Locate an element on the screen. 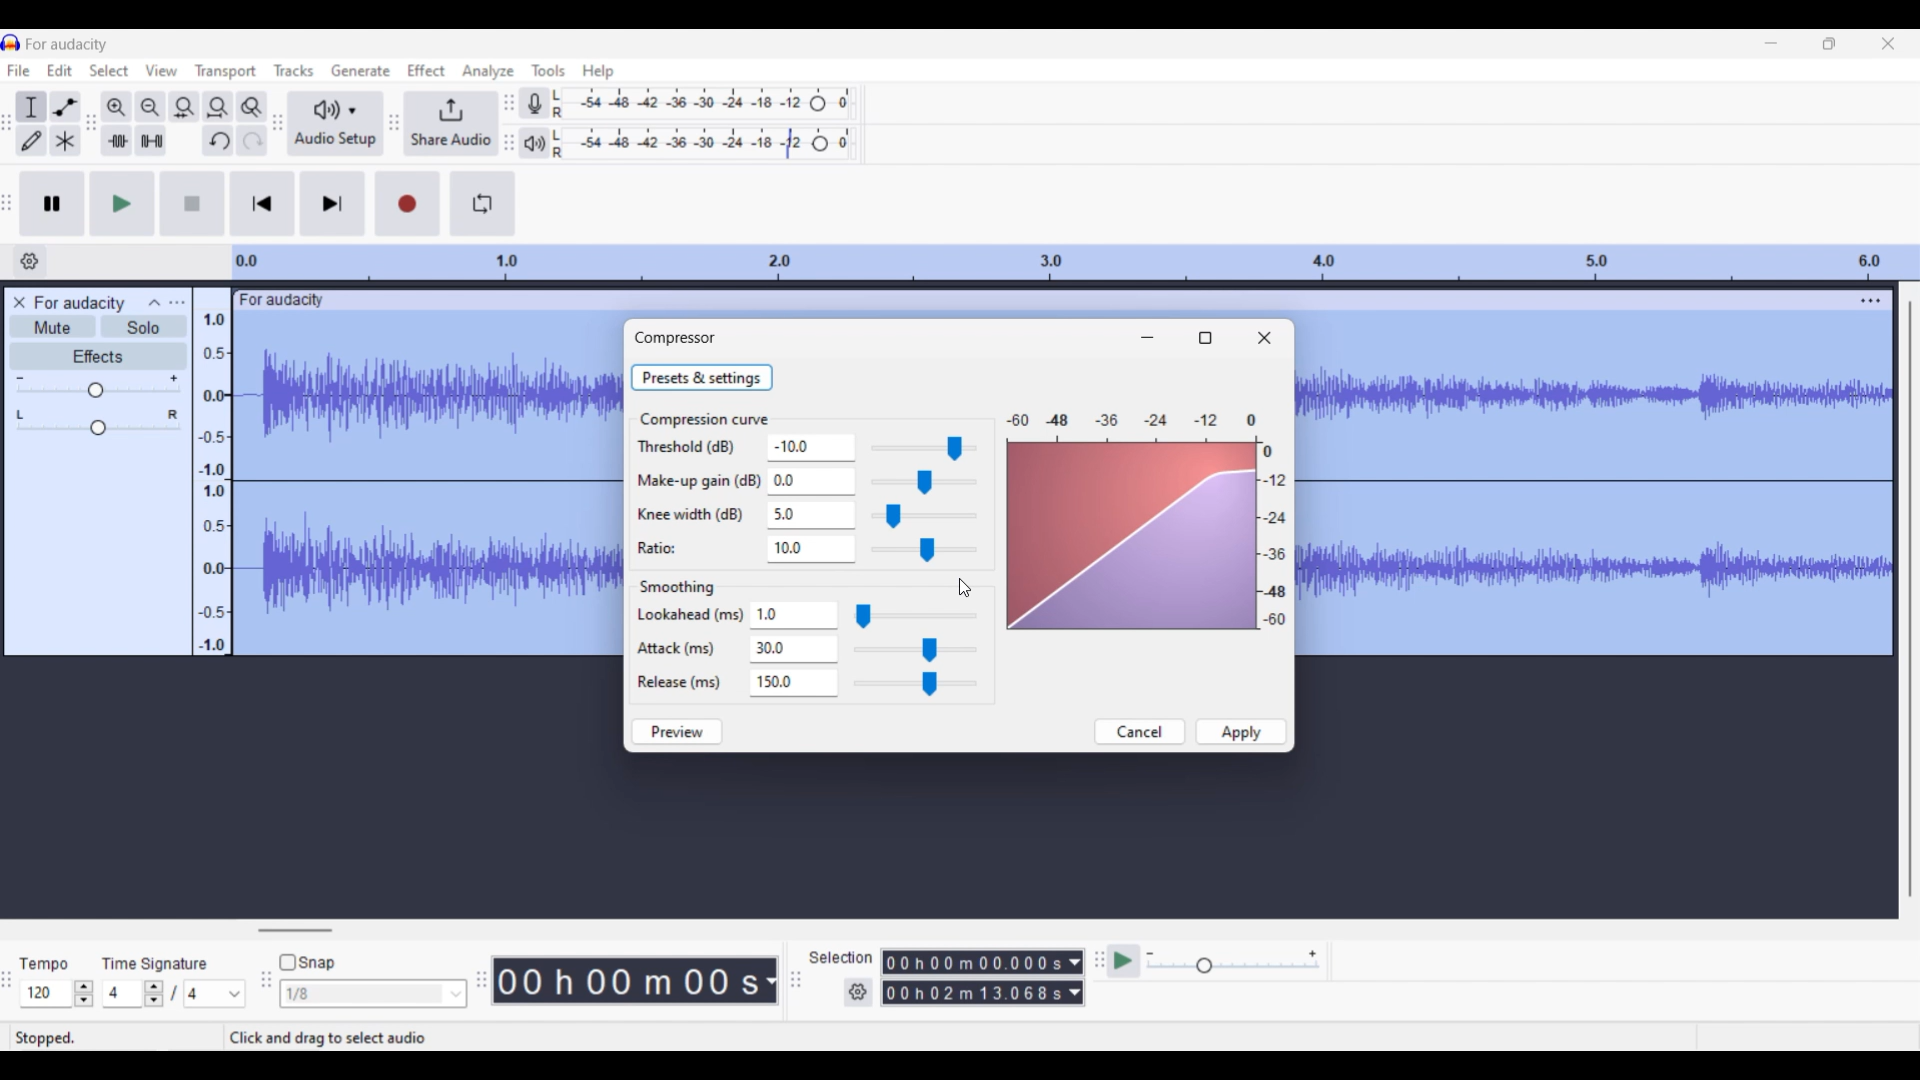 This screenshot has height=1080, width=1920. Fit project to width is located at coordinates (218, 106).